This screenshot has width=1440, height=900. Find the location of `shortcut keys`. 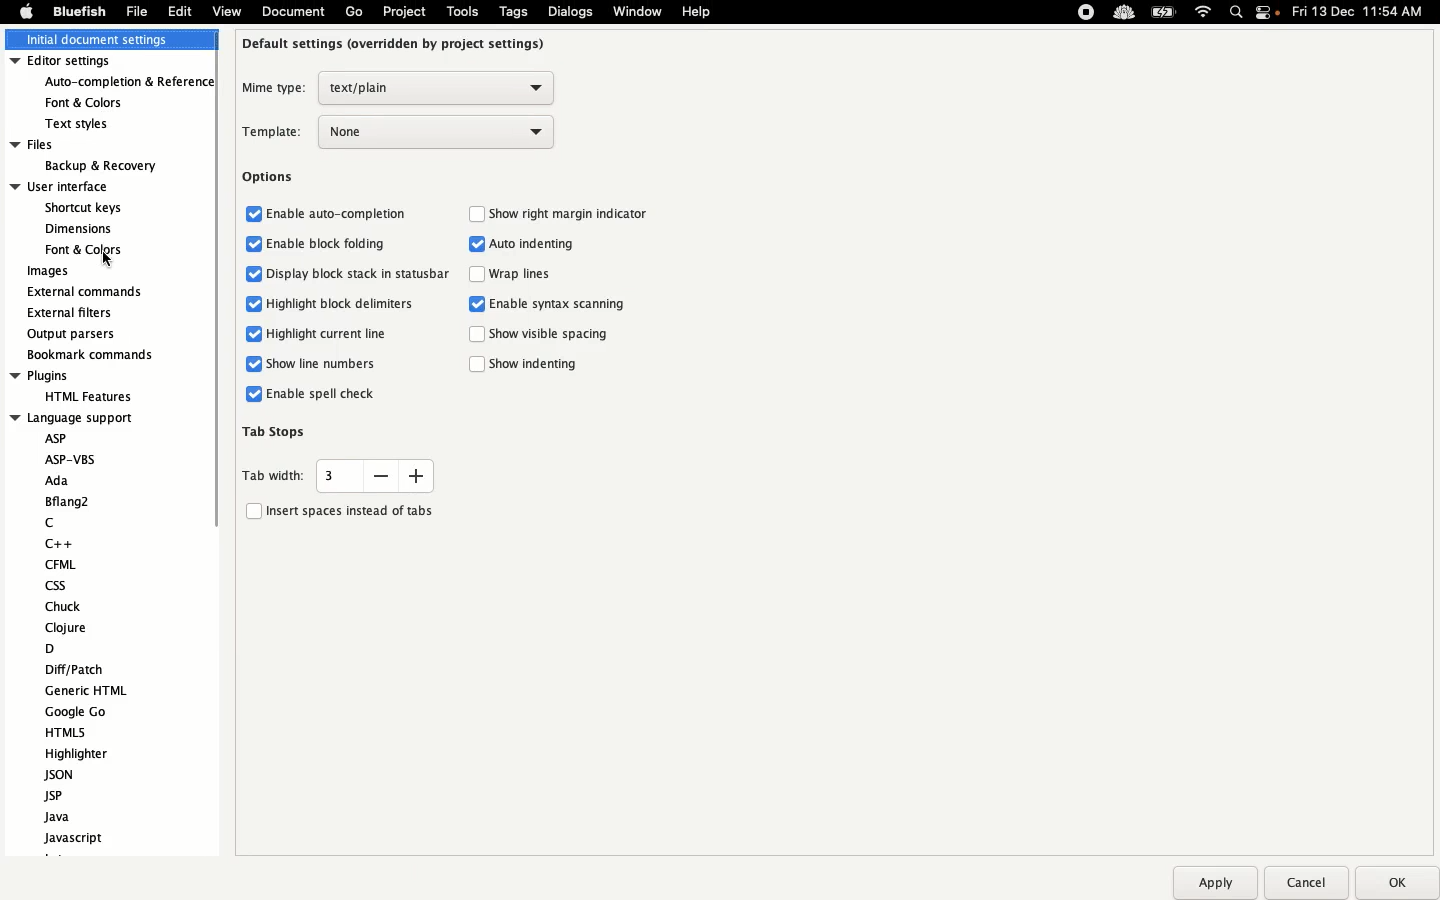

shortcut keys is located at coordinates (85, 209).